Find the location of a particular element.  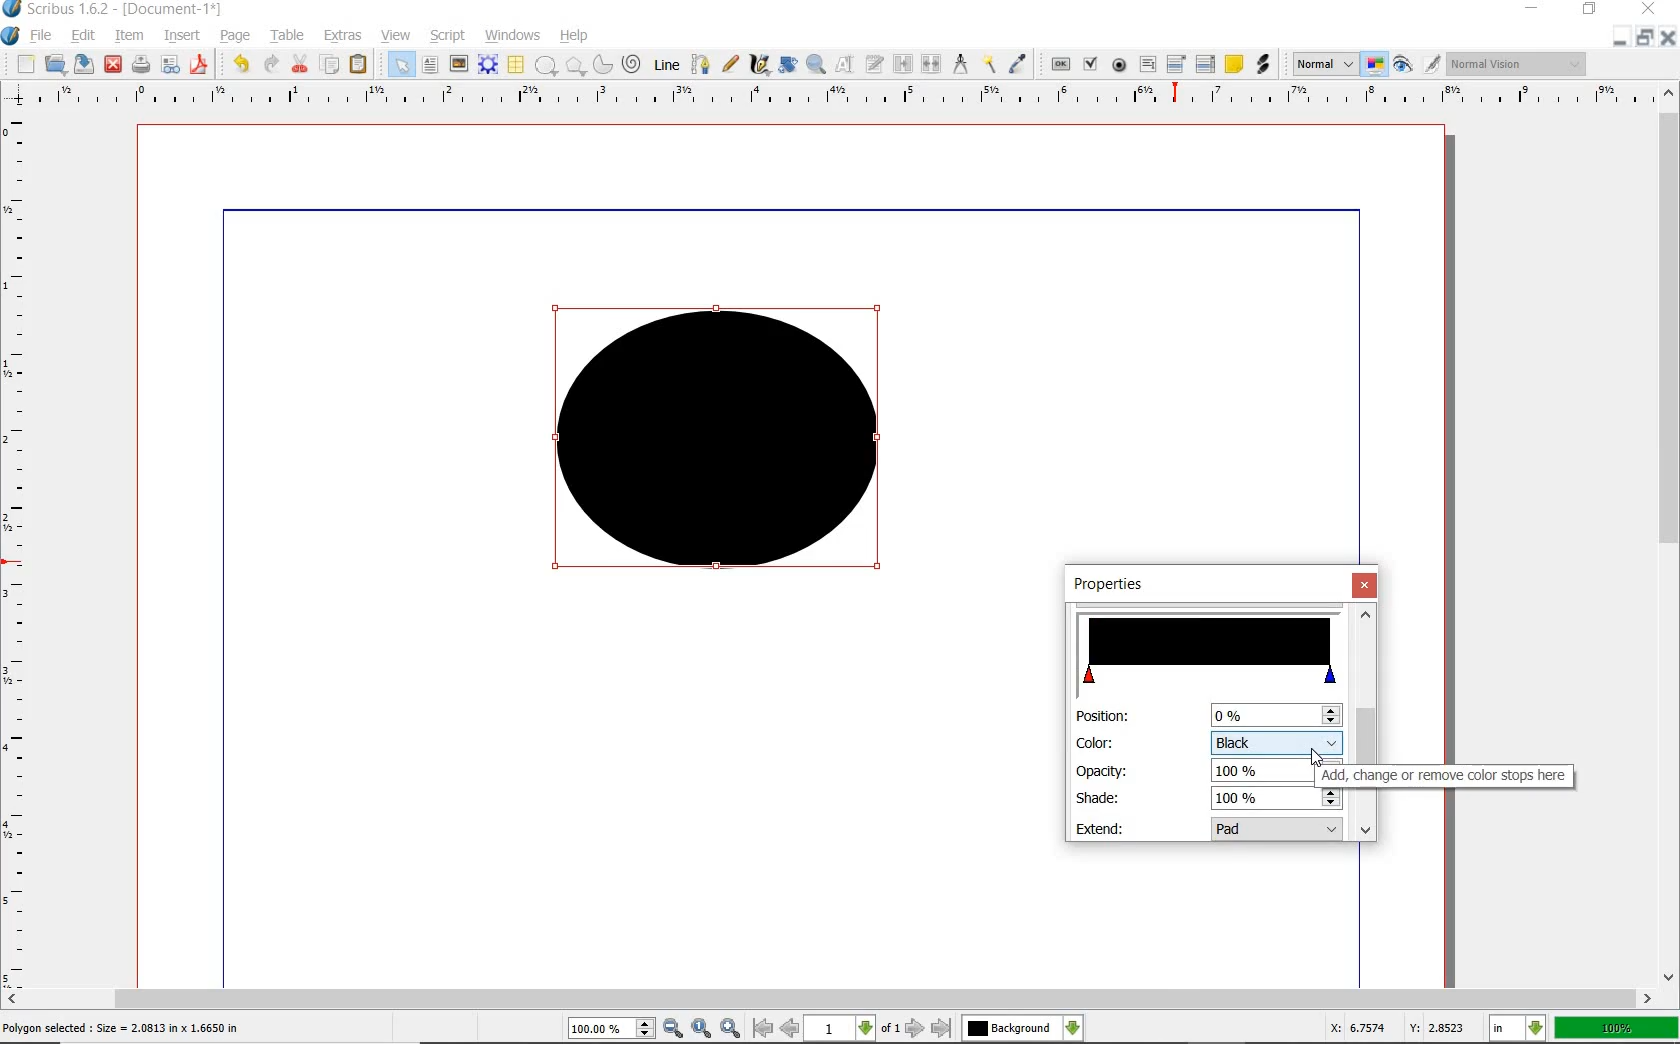

SCROLLBAR is located at coordinates (1670, 532).